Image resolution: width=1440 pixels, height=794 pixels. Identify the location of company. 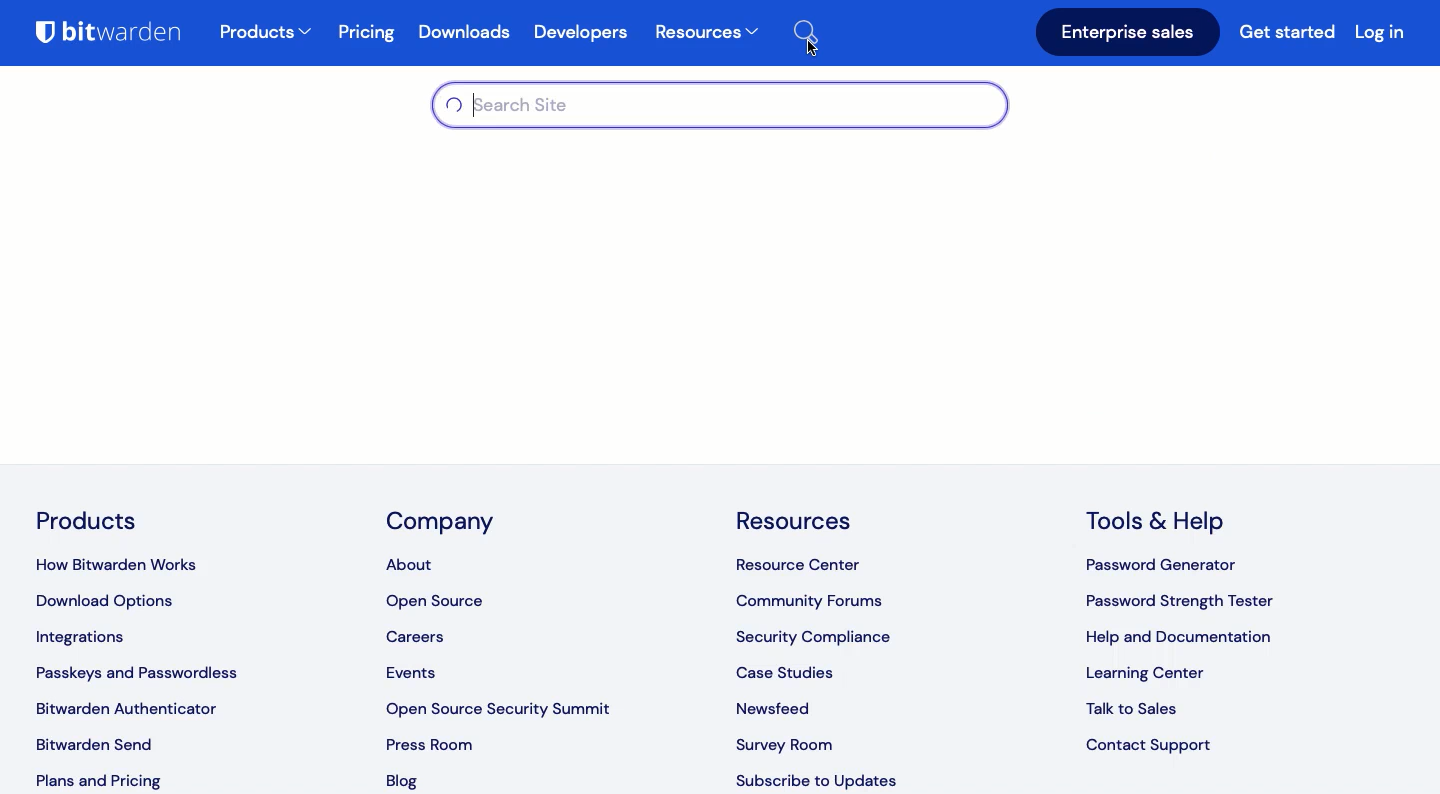
(442, 524).